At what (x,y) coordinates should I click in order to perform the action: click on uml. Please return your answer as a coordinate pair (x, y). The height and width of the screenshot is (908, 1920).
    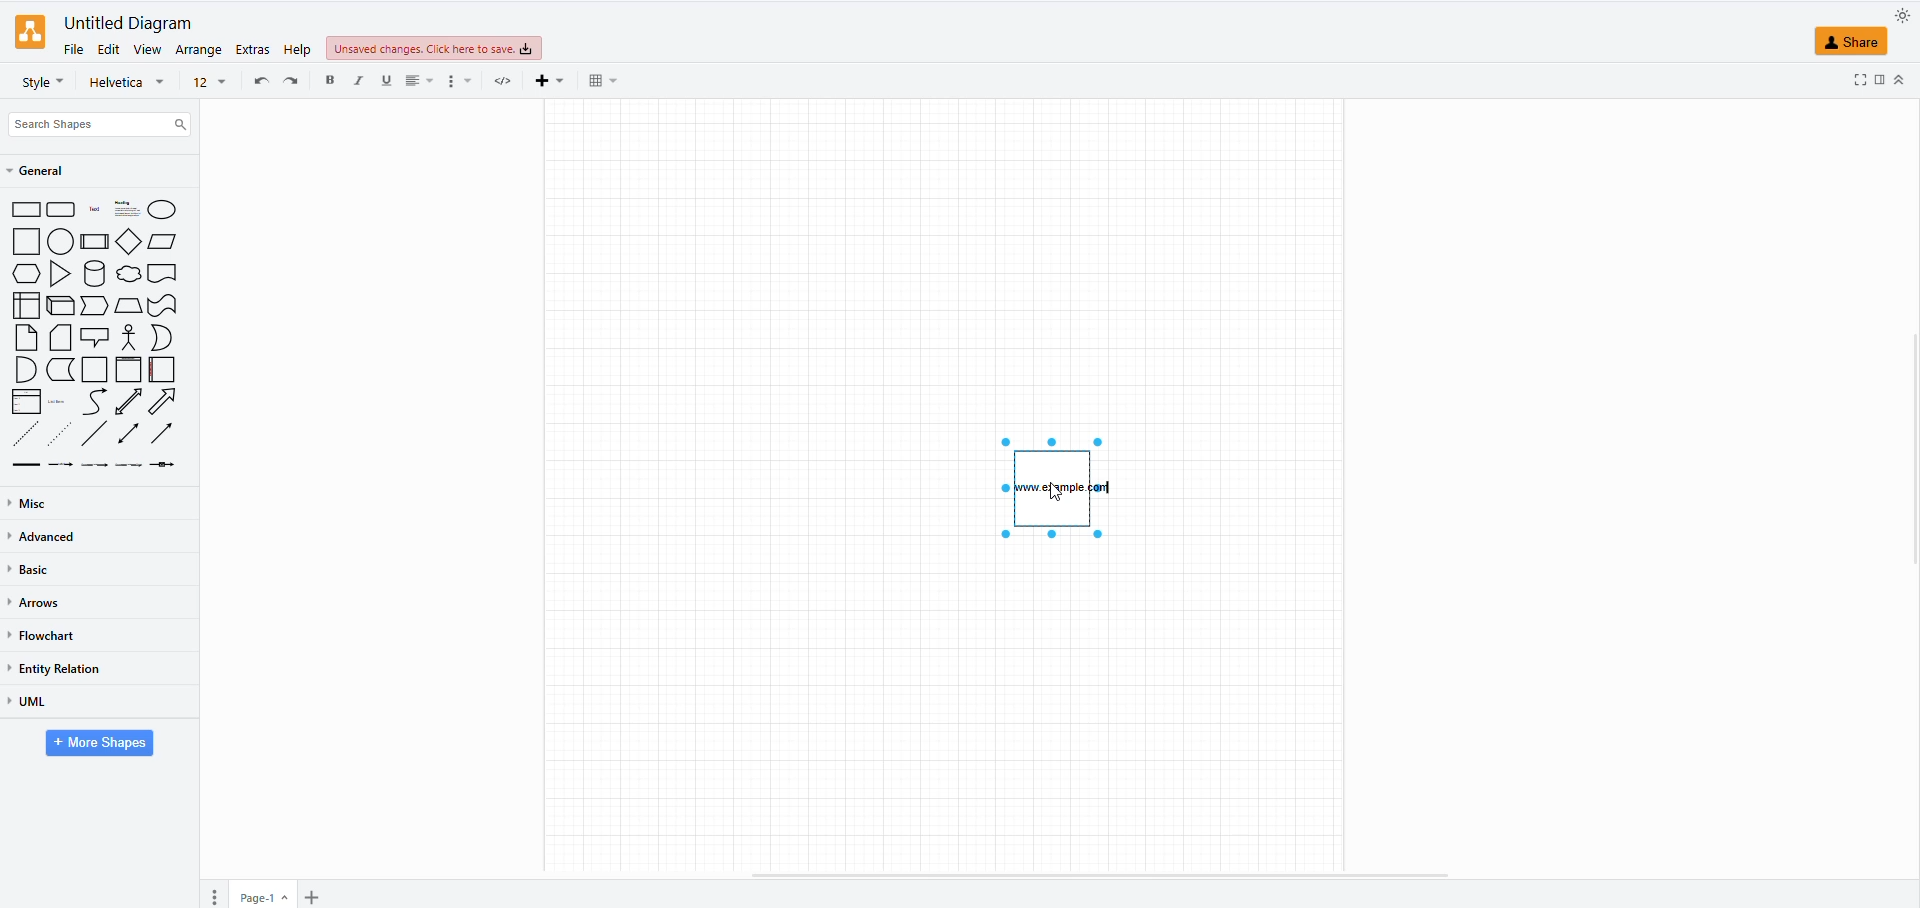
    Looking at the image, I should click on (28, 702).